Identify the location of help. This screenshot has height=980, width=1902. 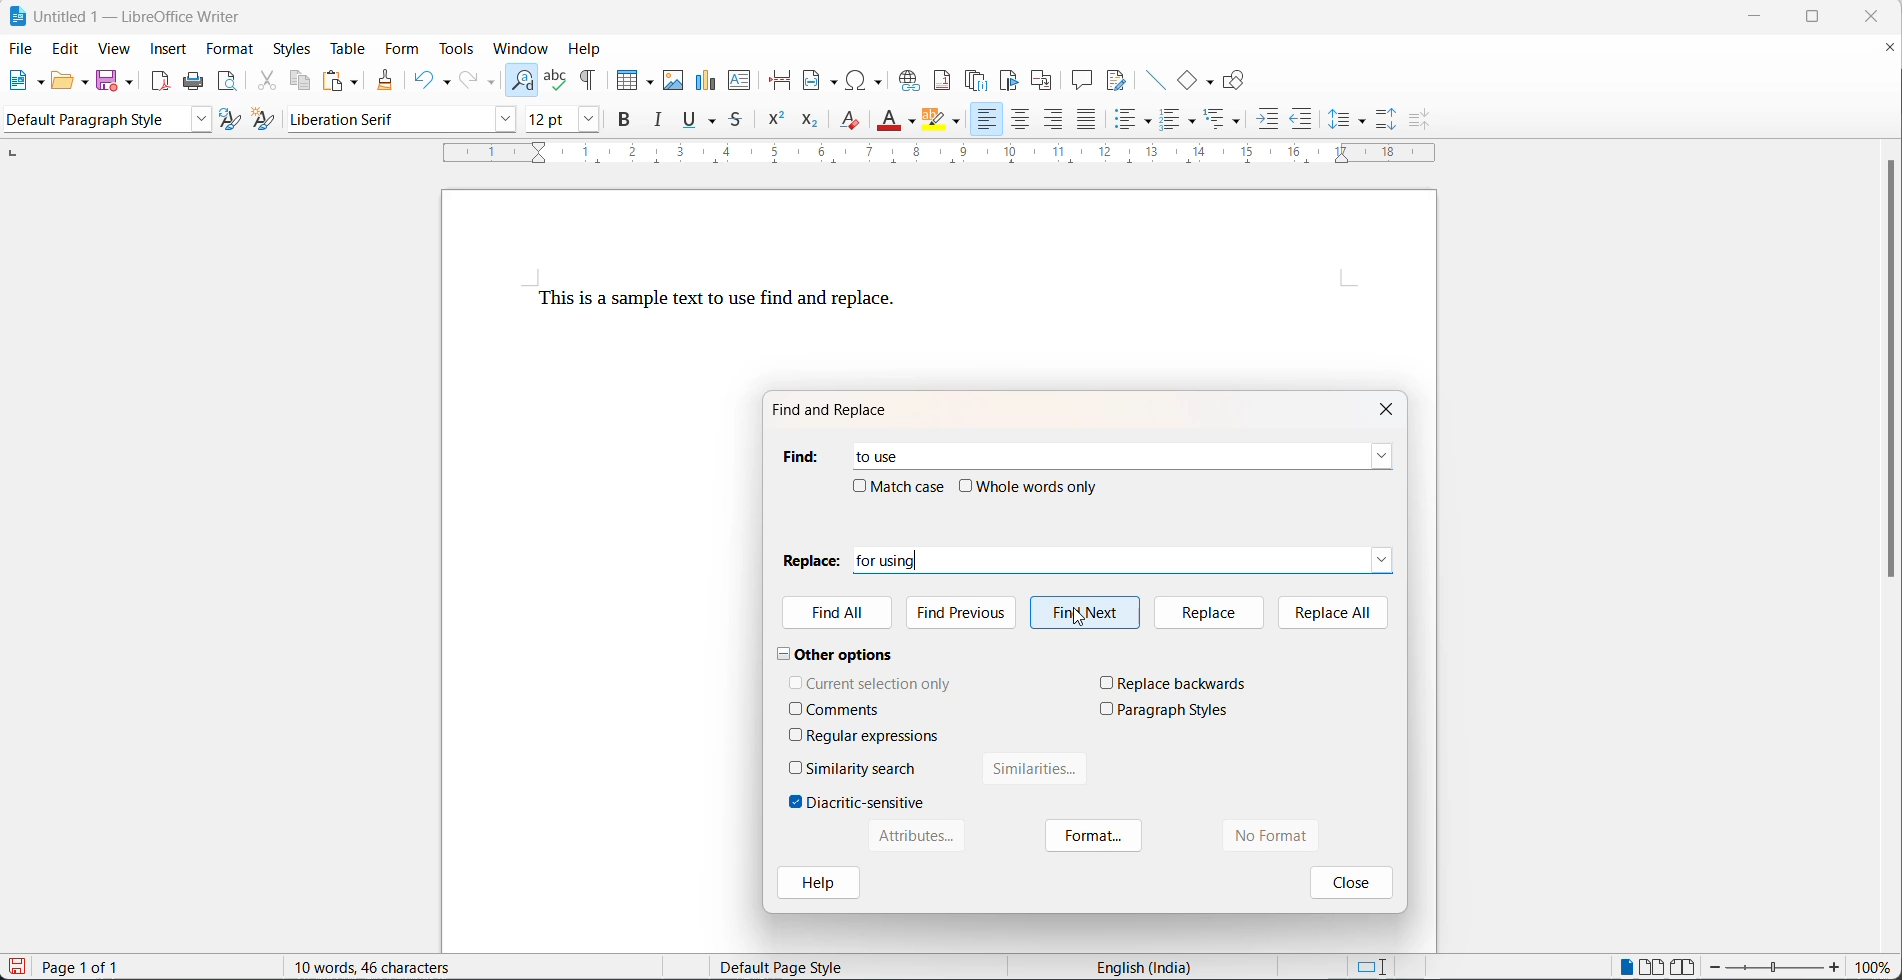
(817, 885).